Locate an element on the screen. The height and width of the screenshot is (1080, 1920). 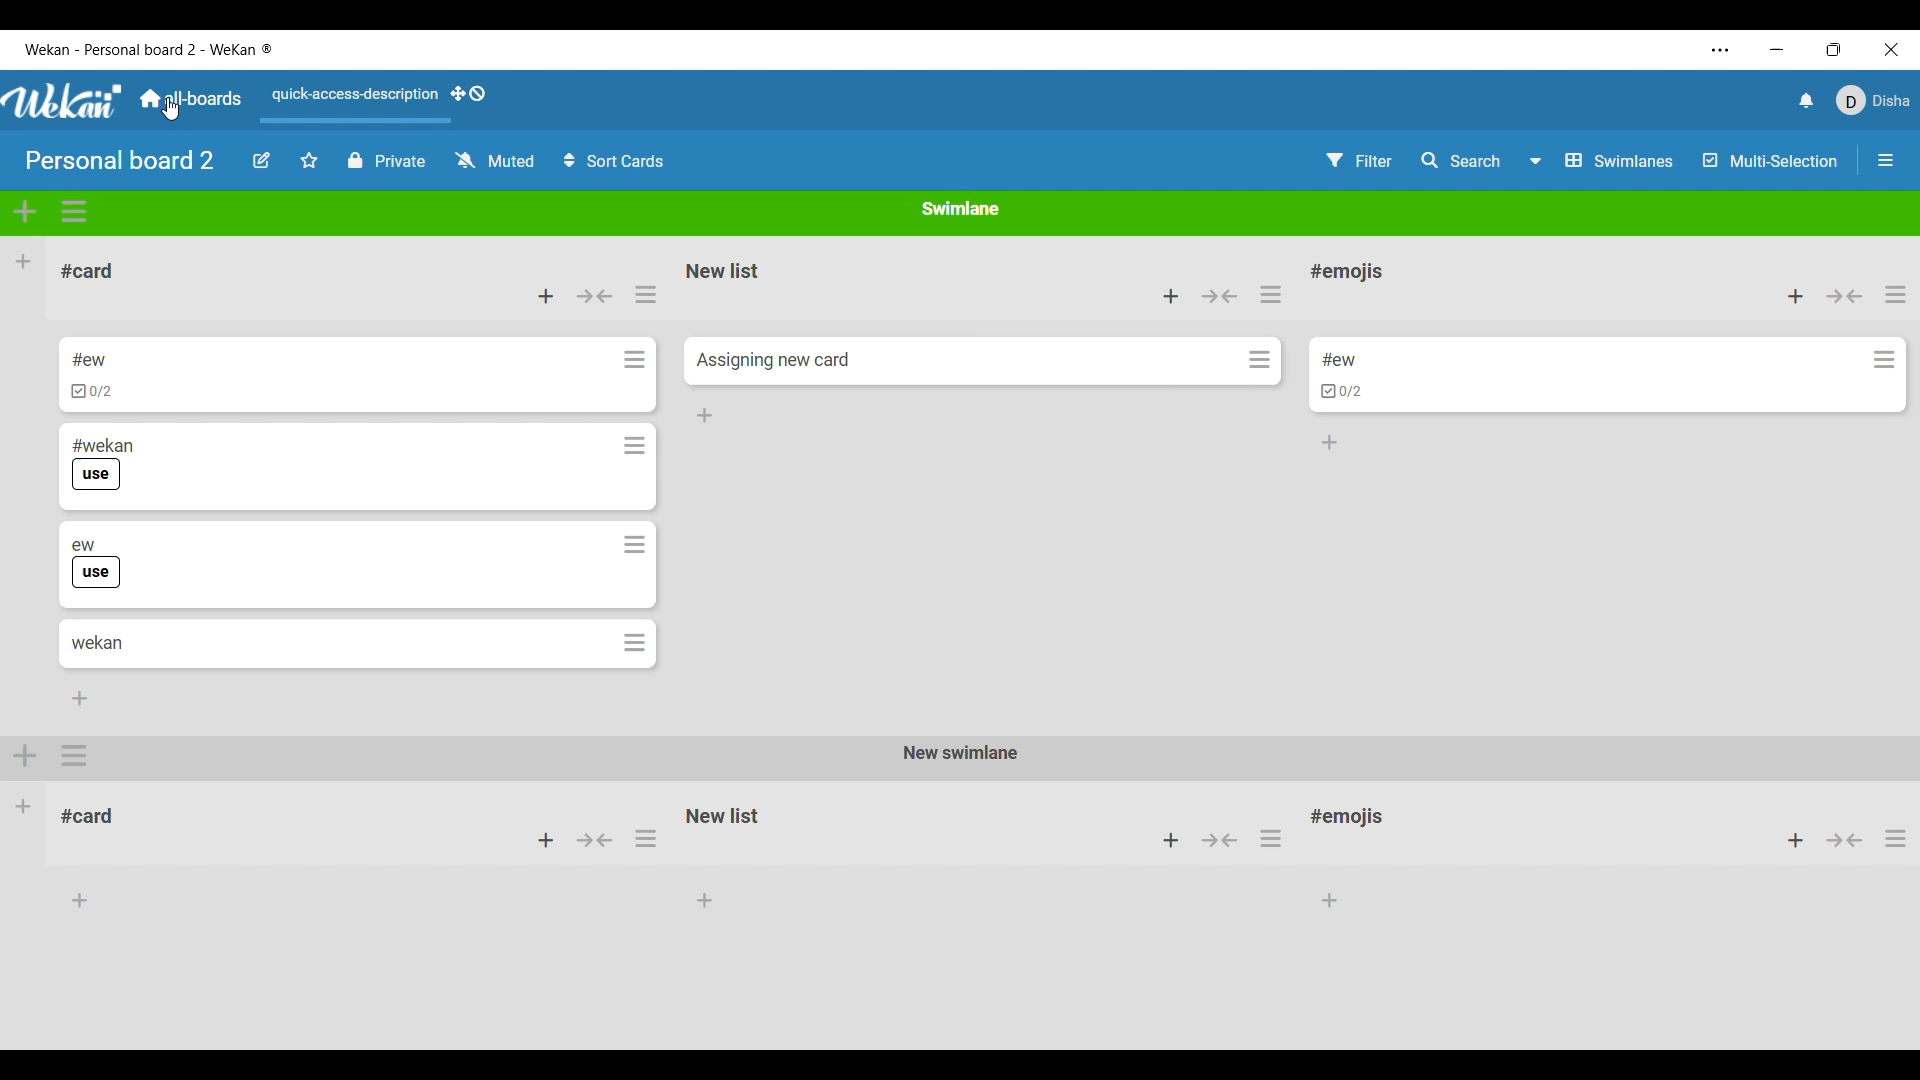
card title is located at coordinates (1356, 815).